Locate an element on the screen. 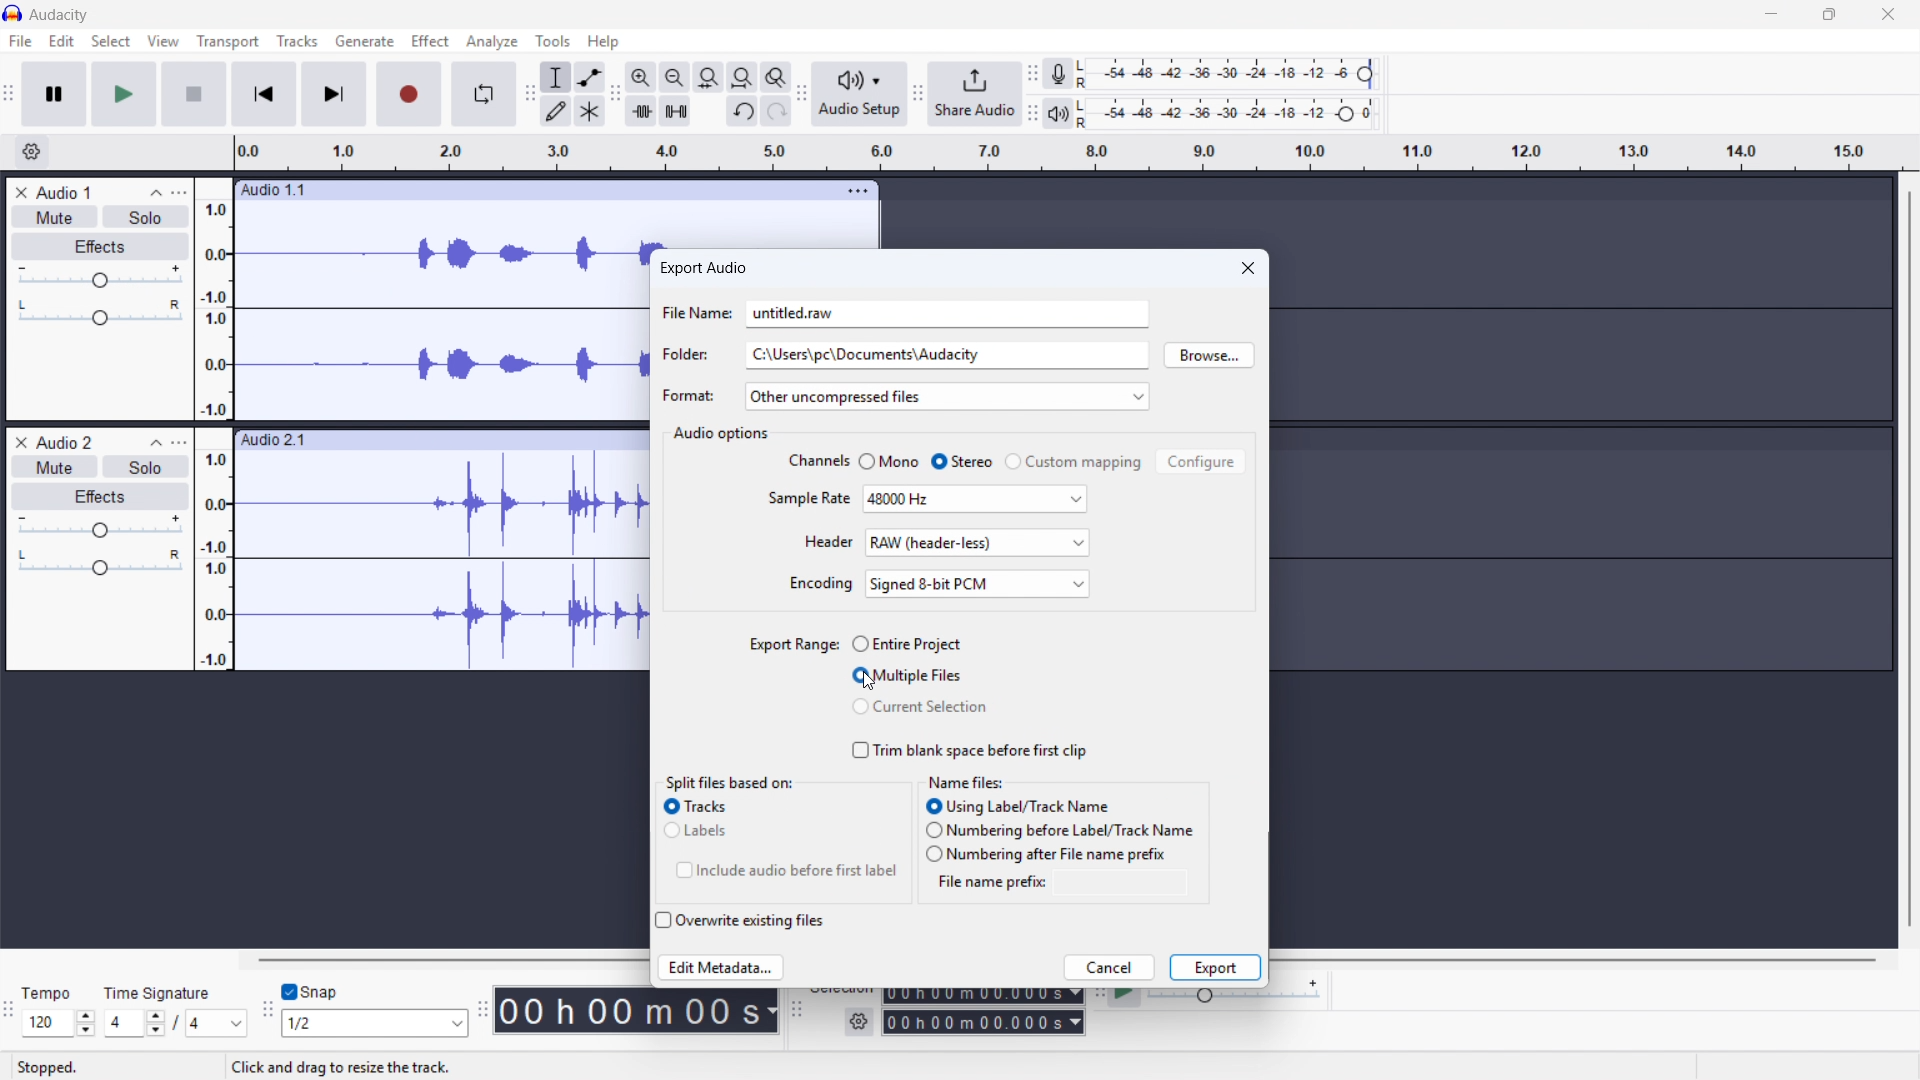  edit  is located at coordinates (61, 41).